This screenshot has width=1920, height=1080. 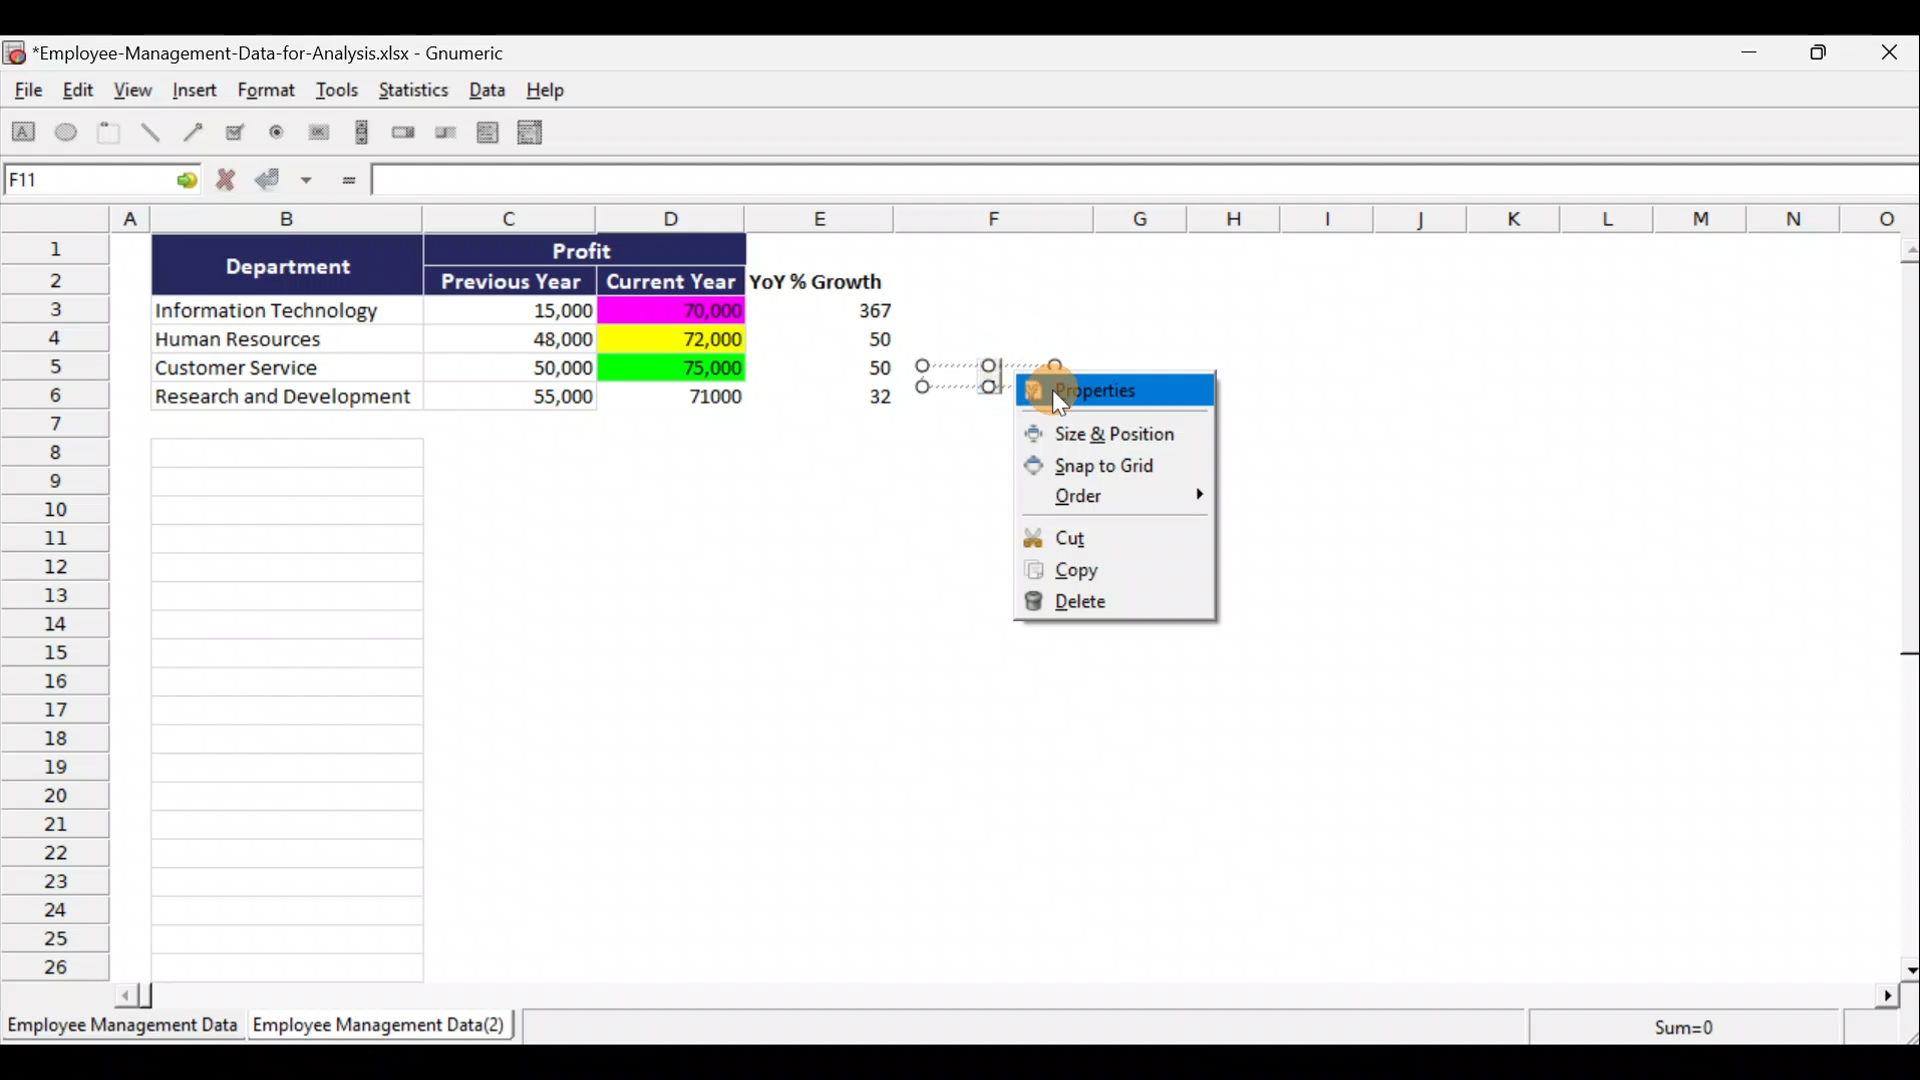 What do you see at coordinates (236, 132) in the screenshot?
I see `Create a checkbox` at bounding box center [236, 132].